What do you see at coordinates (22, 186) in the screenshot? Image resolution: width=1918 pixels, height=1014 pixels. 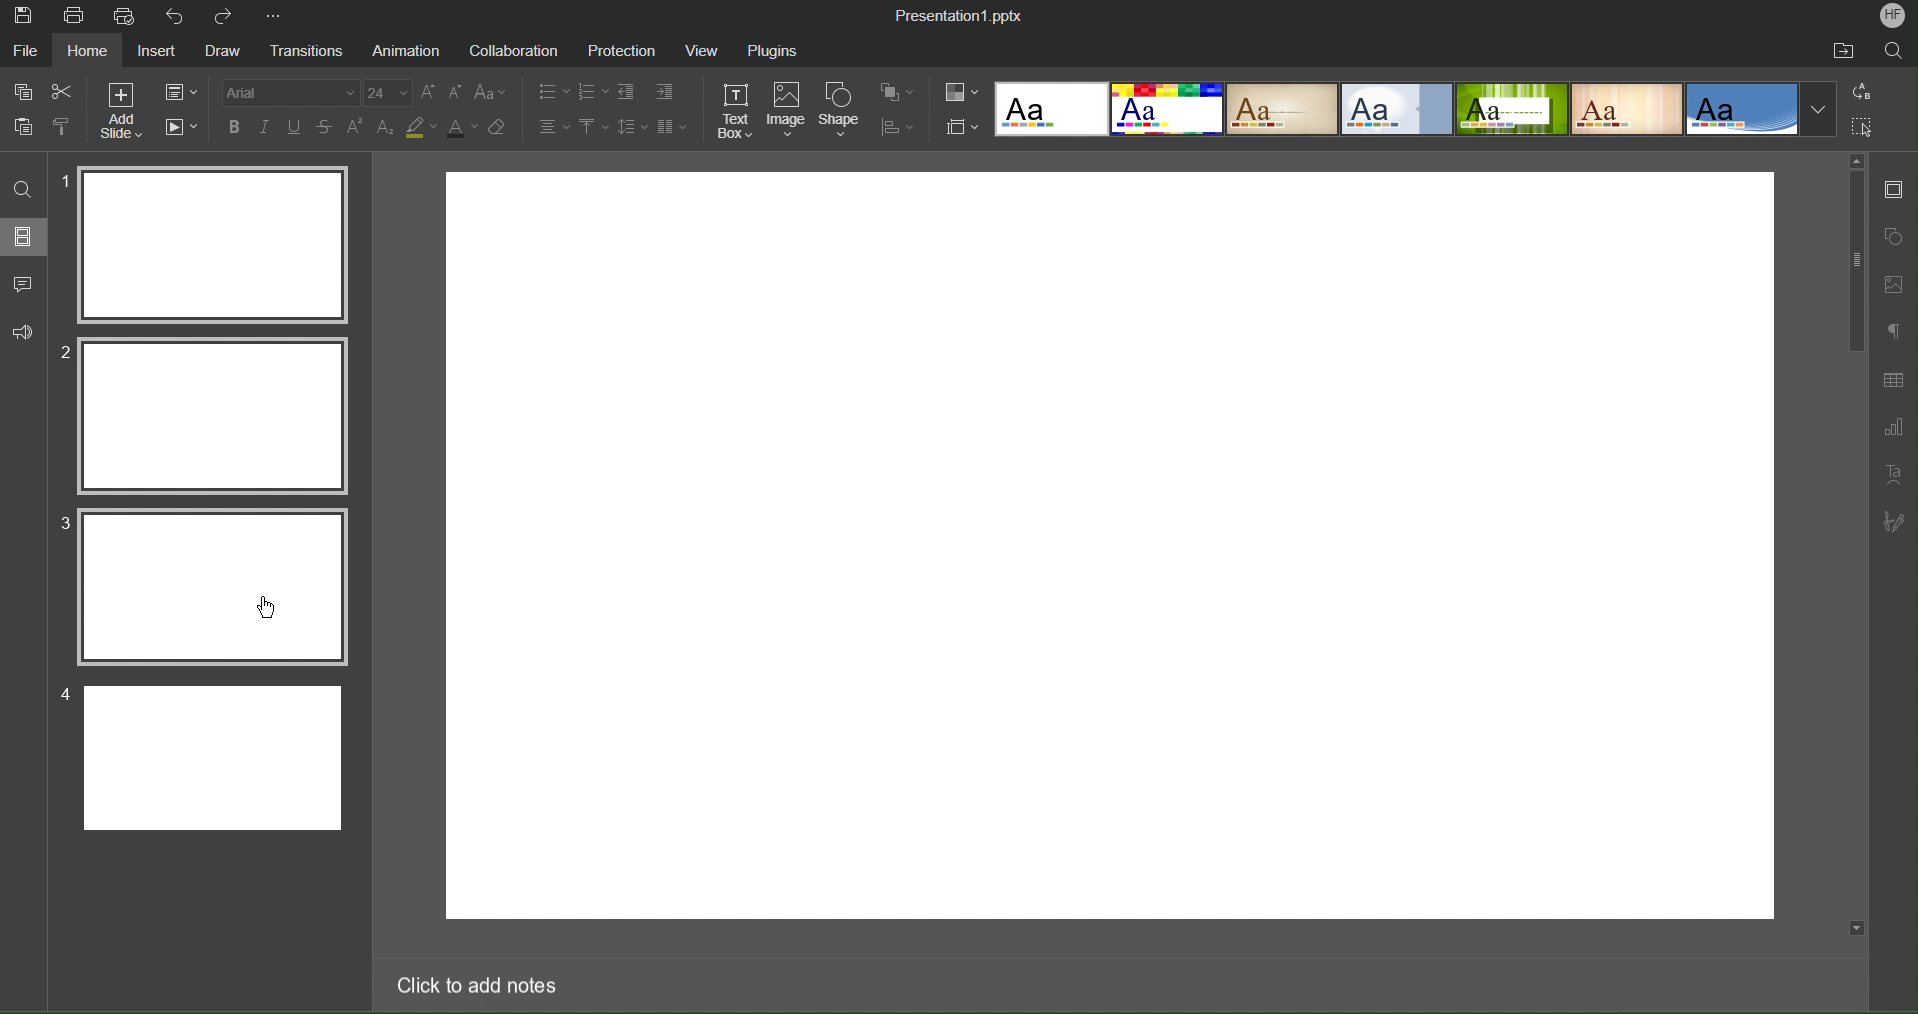 I see `Search` at bounding box center [22, 186].